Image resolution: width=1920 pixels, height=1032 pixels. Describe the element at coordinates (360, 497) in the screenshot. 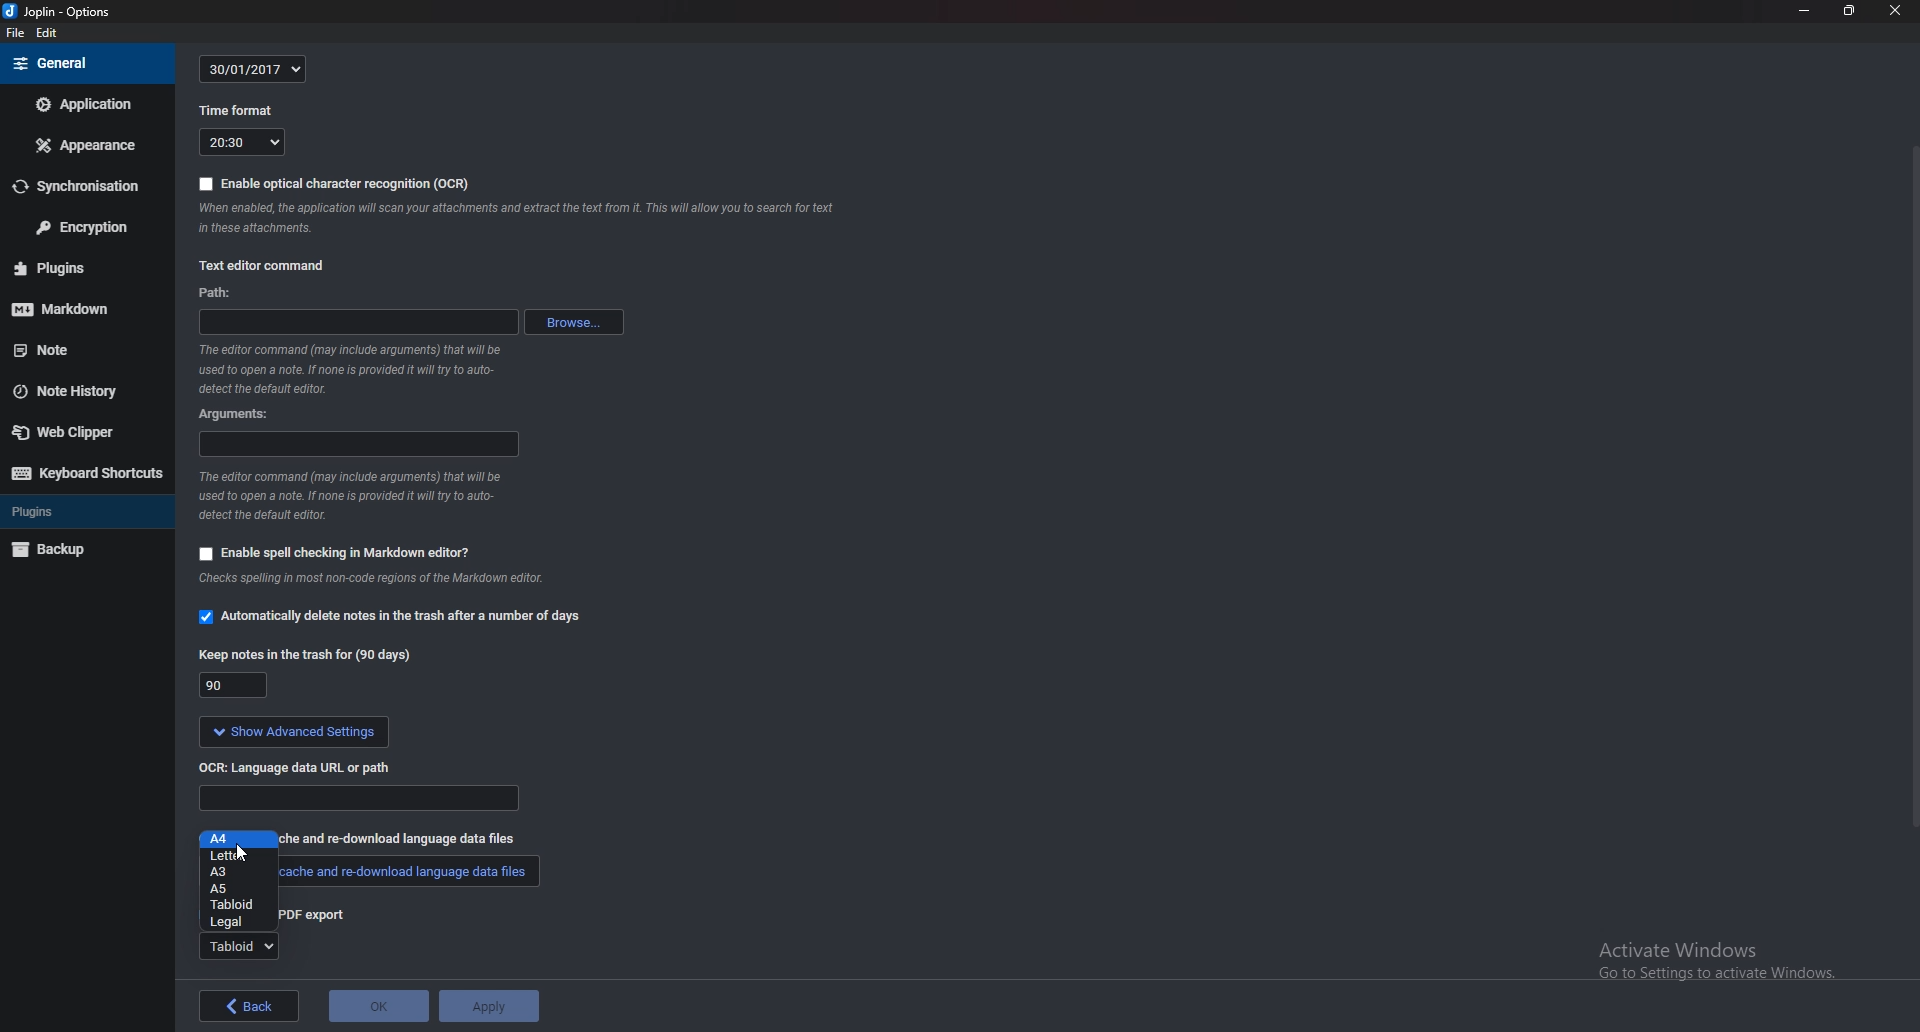

I see `info` at that location.